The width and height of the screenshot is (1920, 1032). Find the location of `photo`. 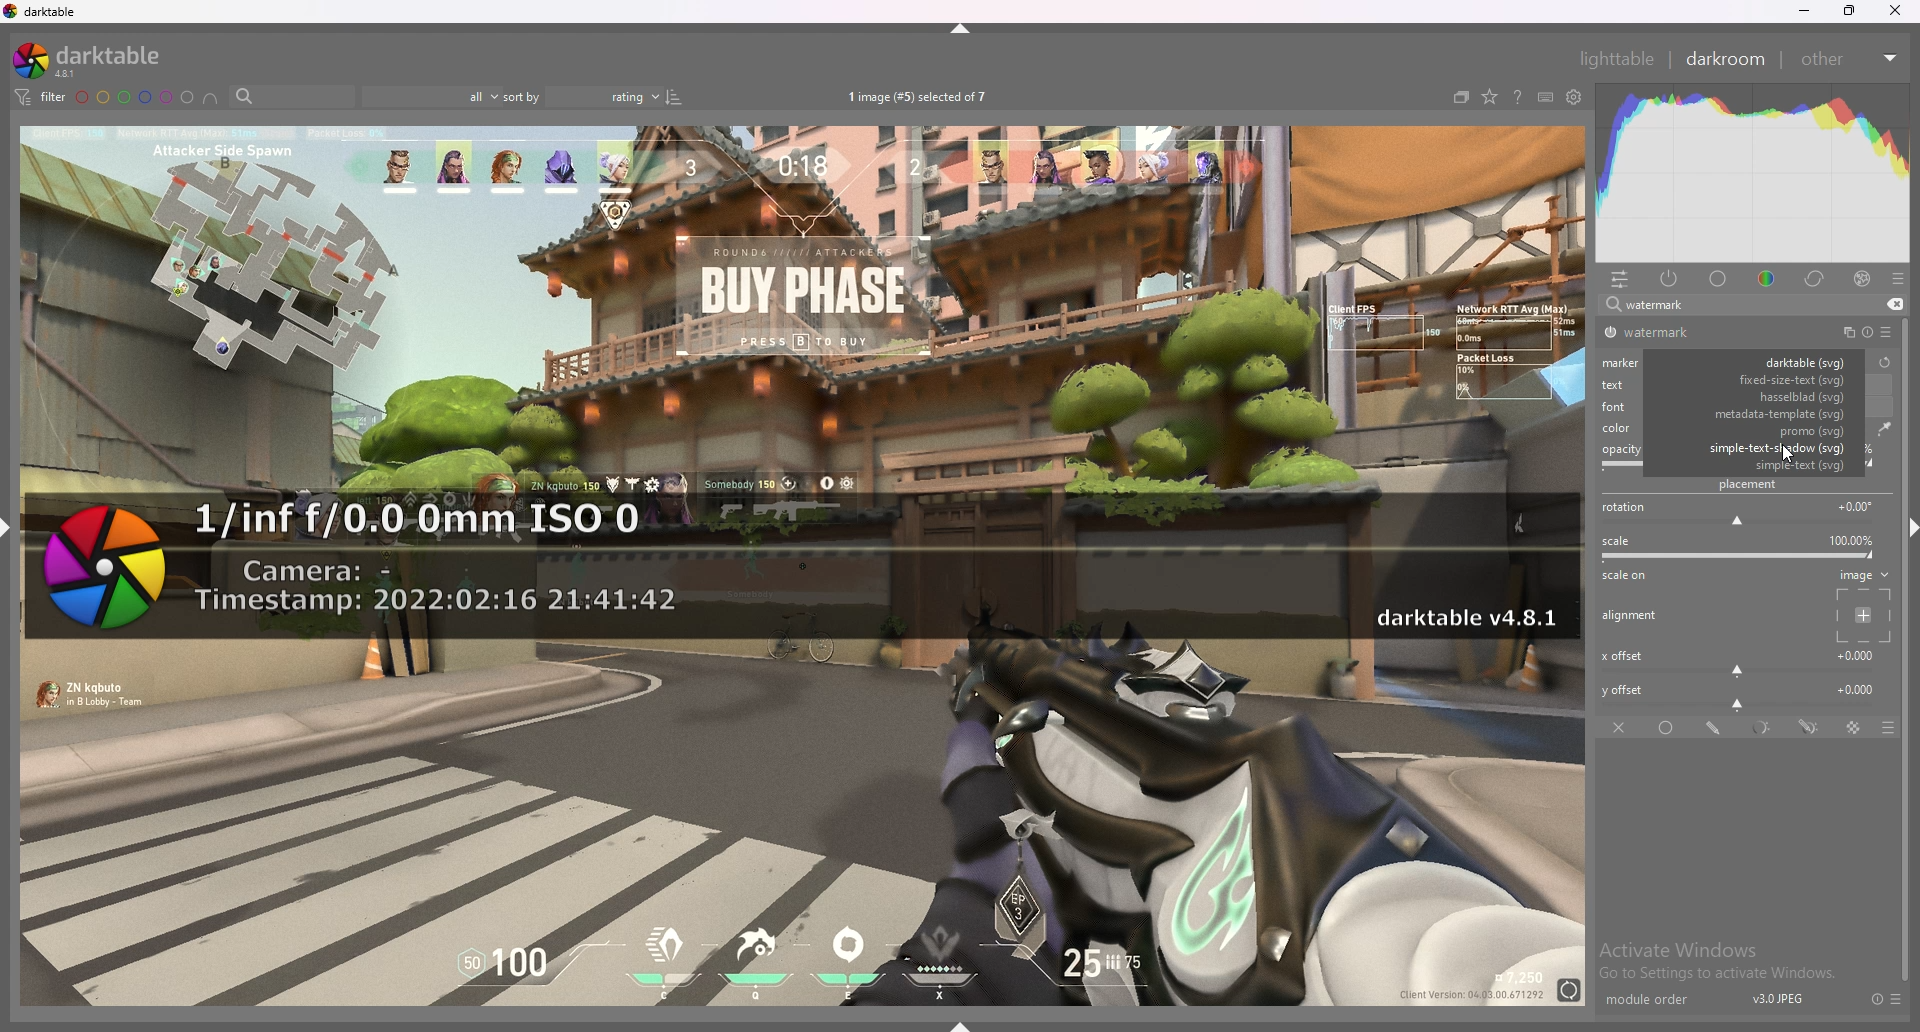

photo is located at coordinates (801, 840).